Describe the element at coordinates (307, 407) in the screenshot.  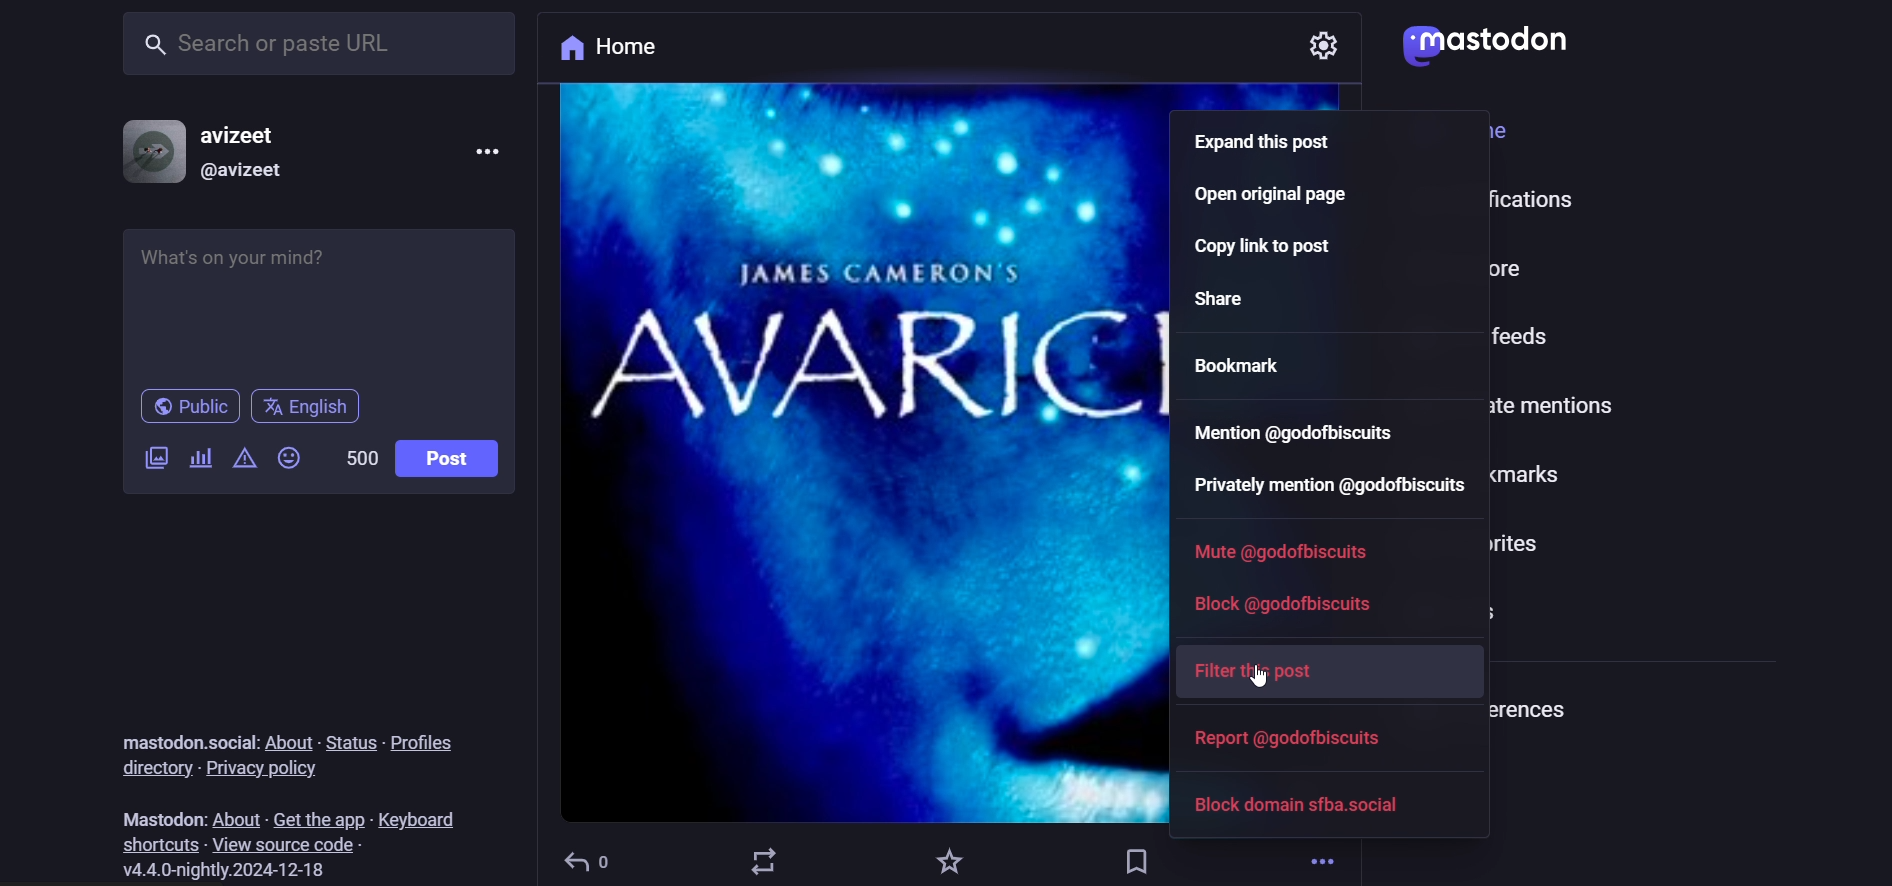
I see `english` at that location.